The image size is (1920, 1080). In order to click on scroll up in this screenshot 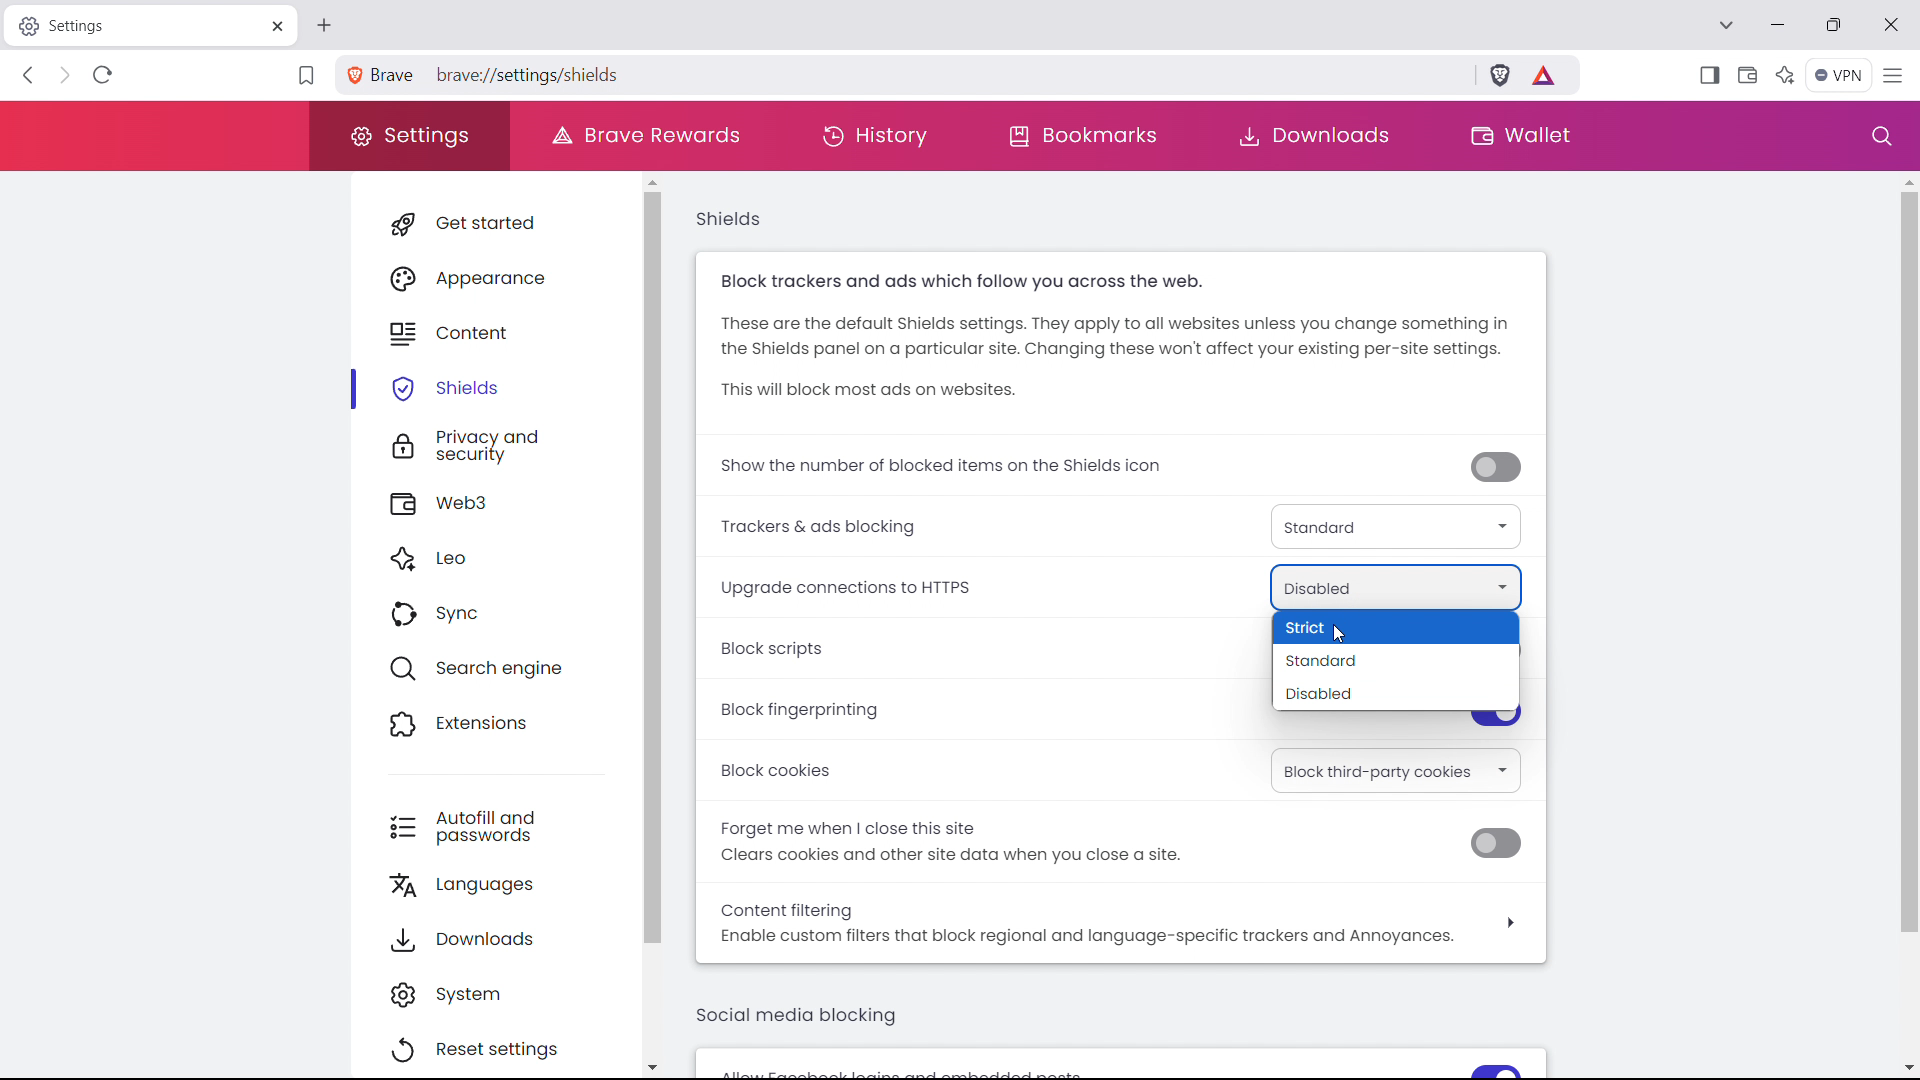, I will do `click(662, 181)`.